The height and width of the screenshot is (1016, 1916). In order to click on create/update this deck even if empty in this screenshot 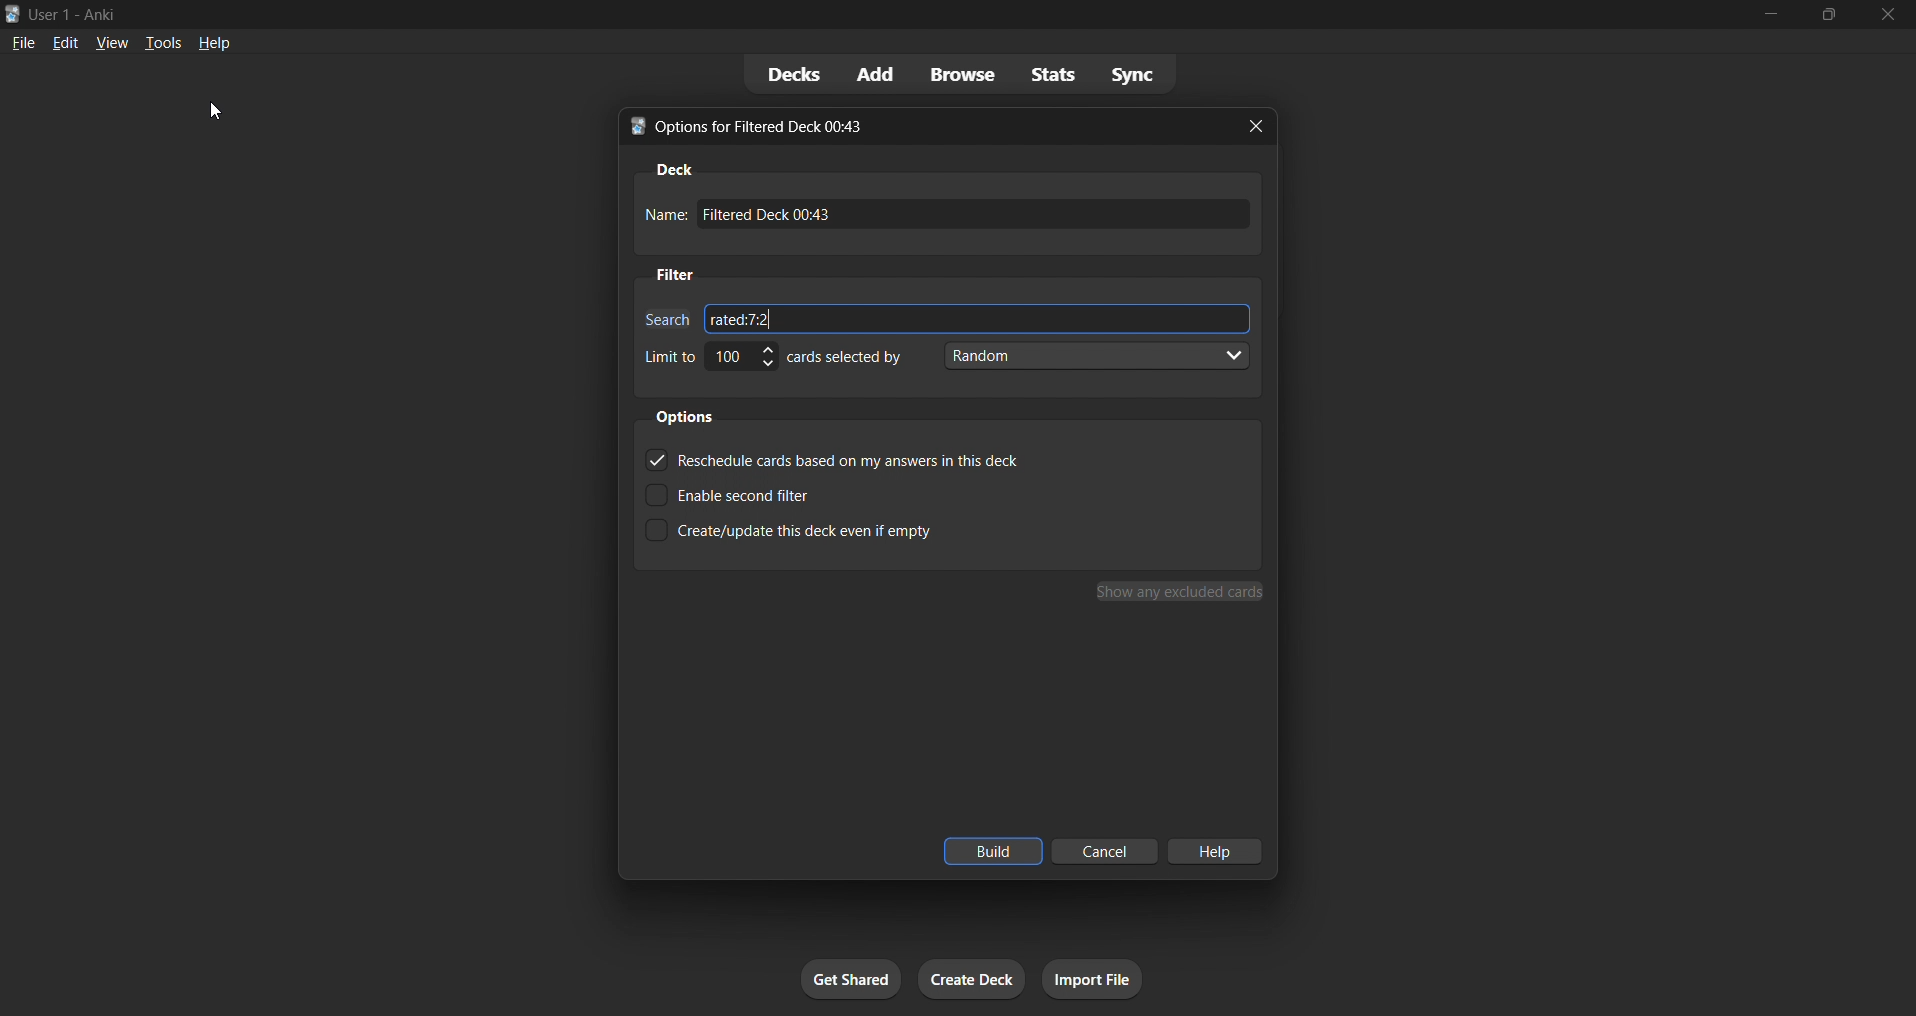, I will do `click(811, 537)`.